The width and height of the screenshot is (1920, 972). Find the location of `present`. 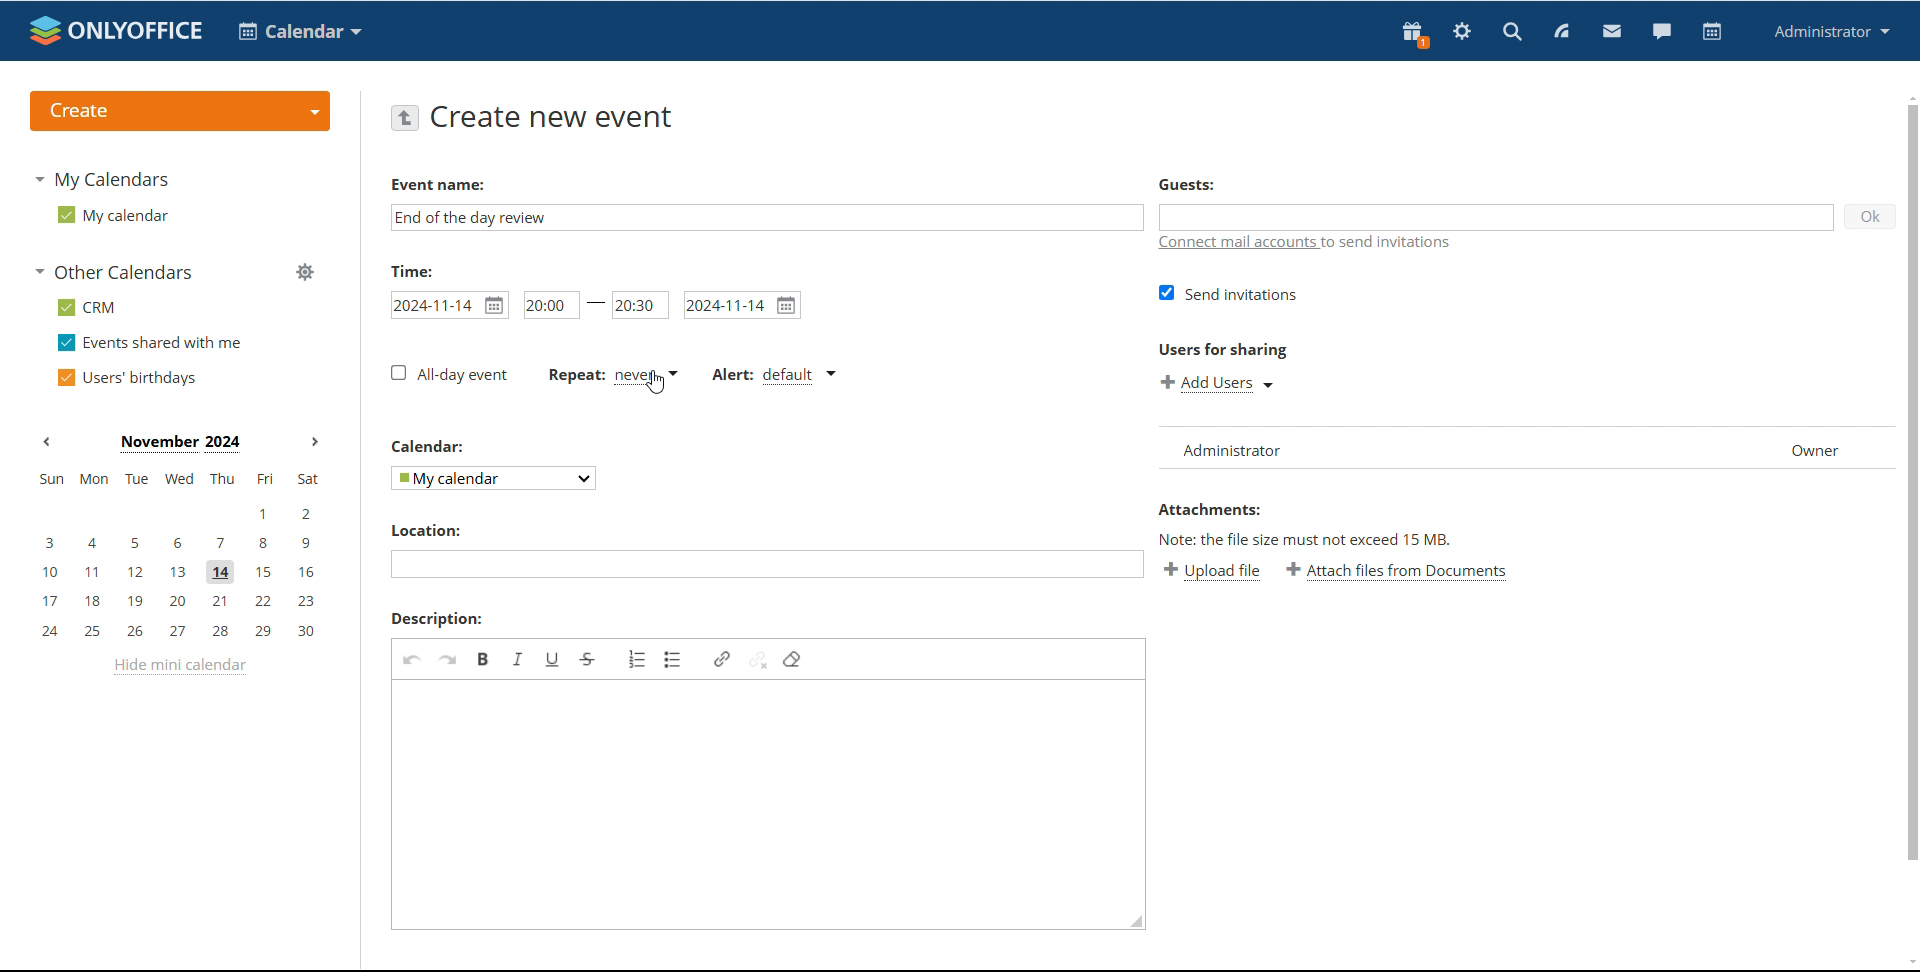

present is located at coordinates (1413, 34).